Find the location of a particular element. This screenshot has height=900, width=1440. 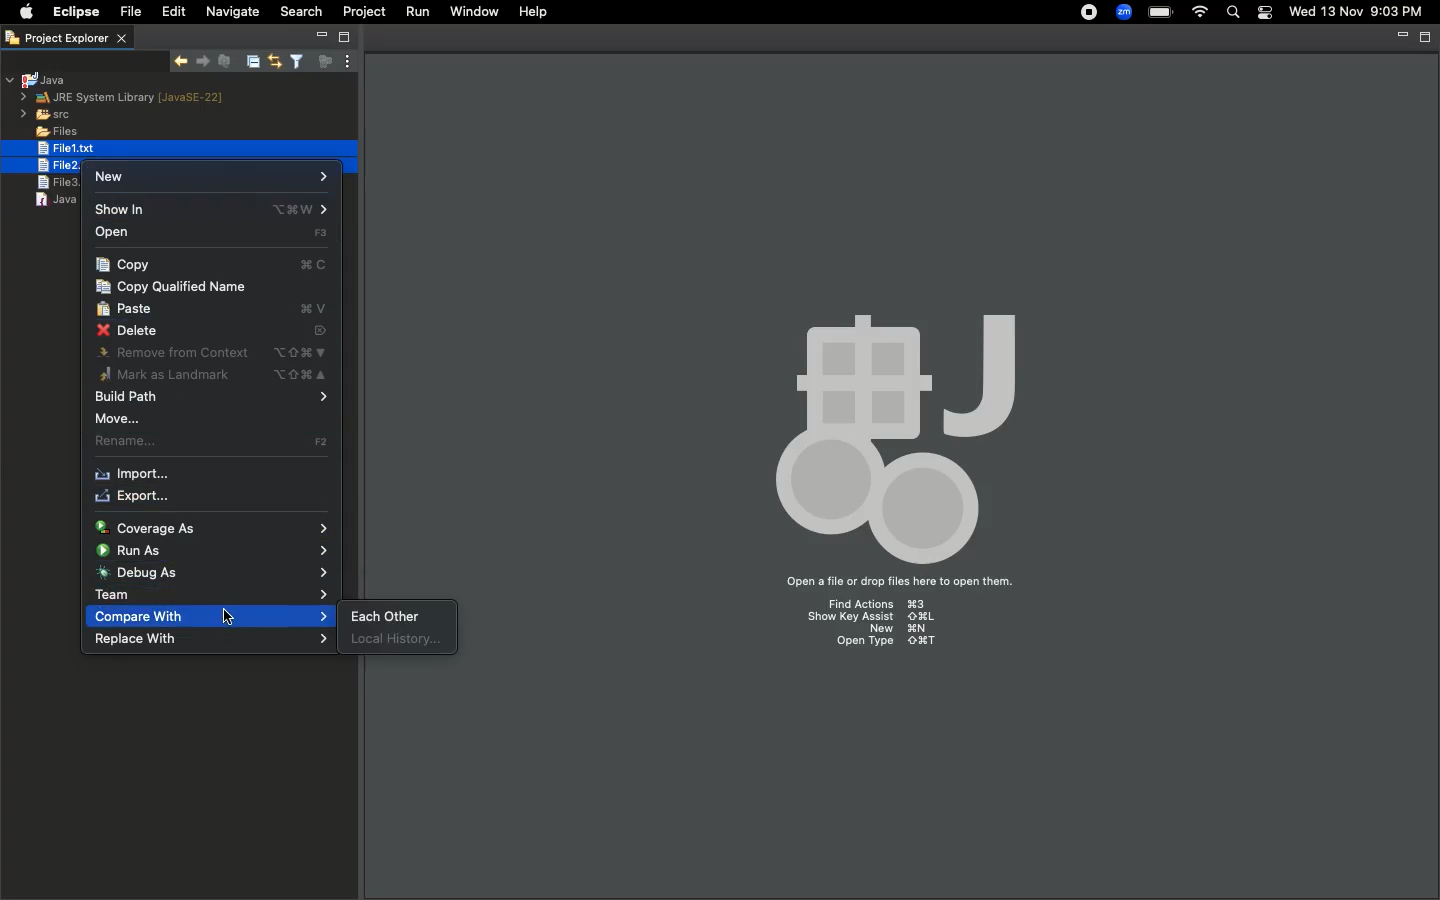

Charge is located at coordinates (1159, 12).